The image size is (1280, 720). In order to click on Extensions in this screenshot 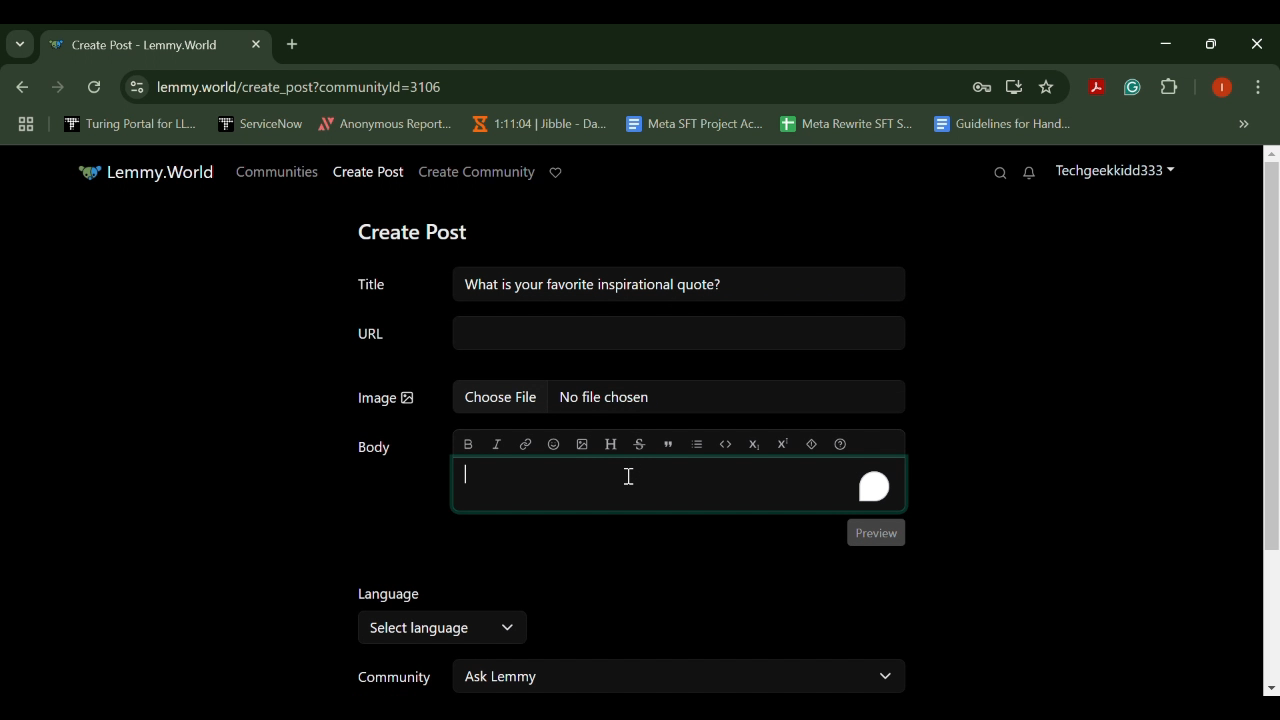, I will do `click(1170, 88)`.